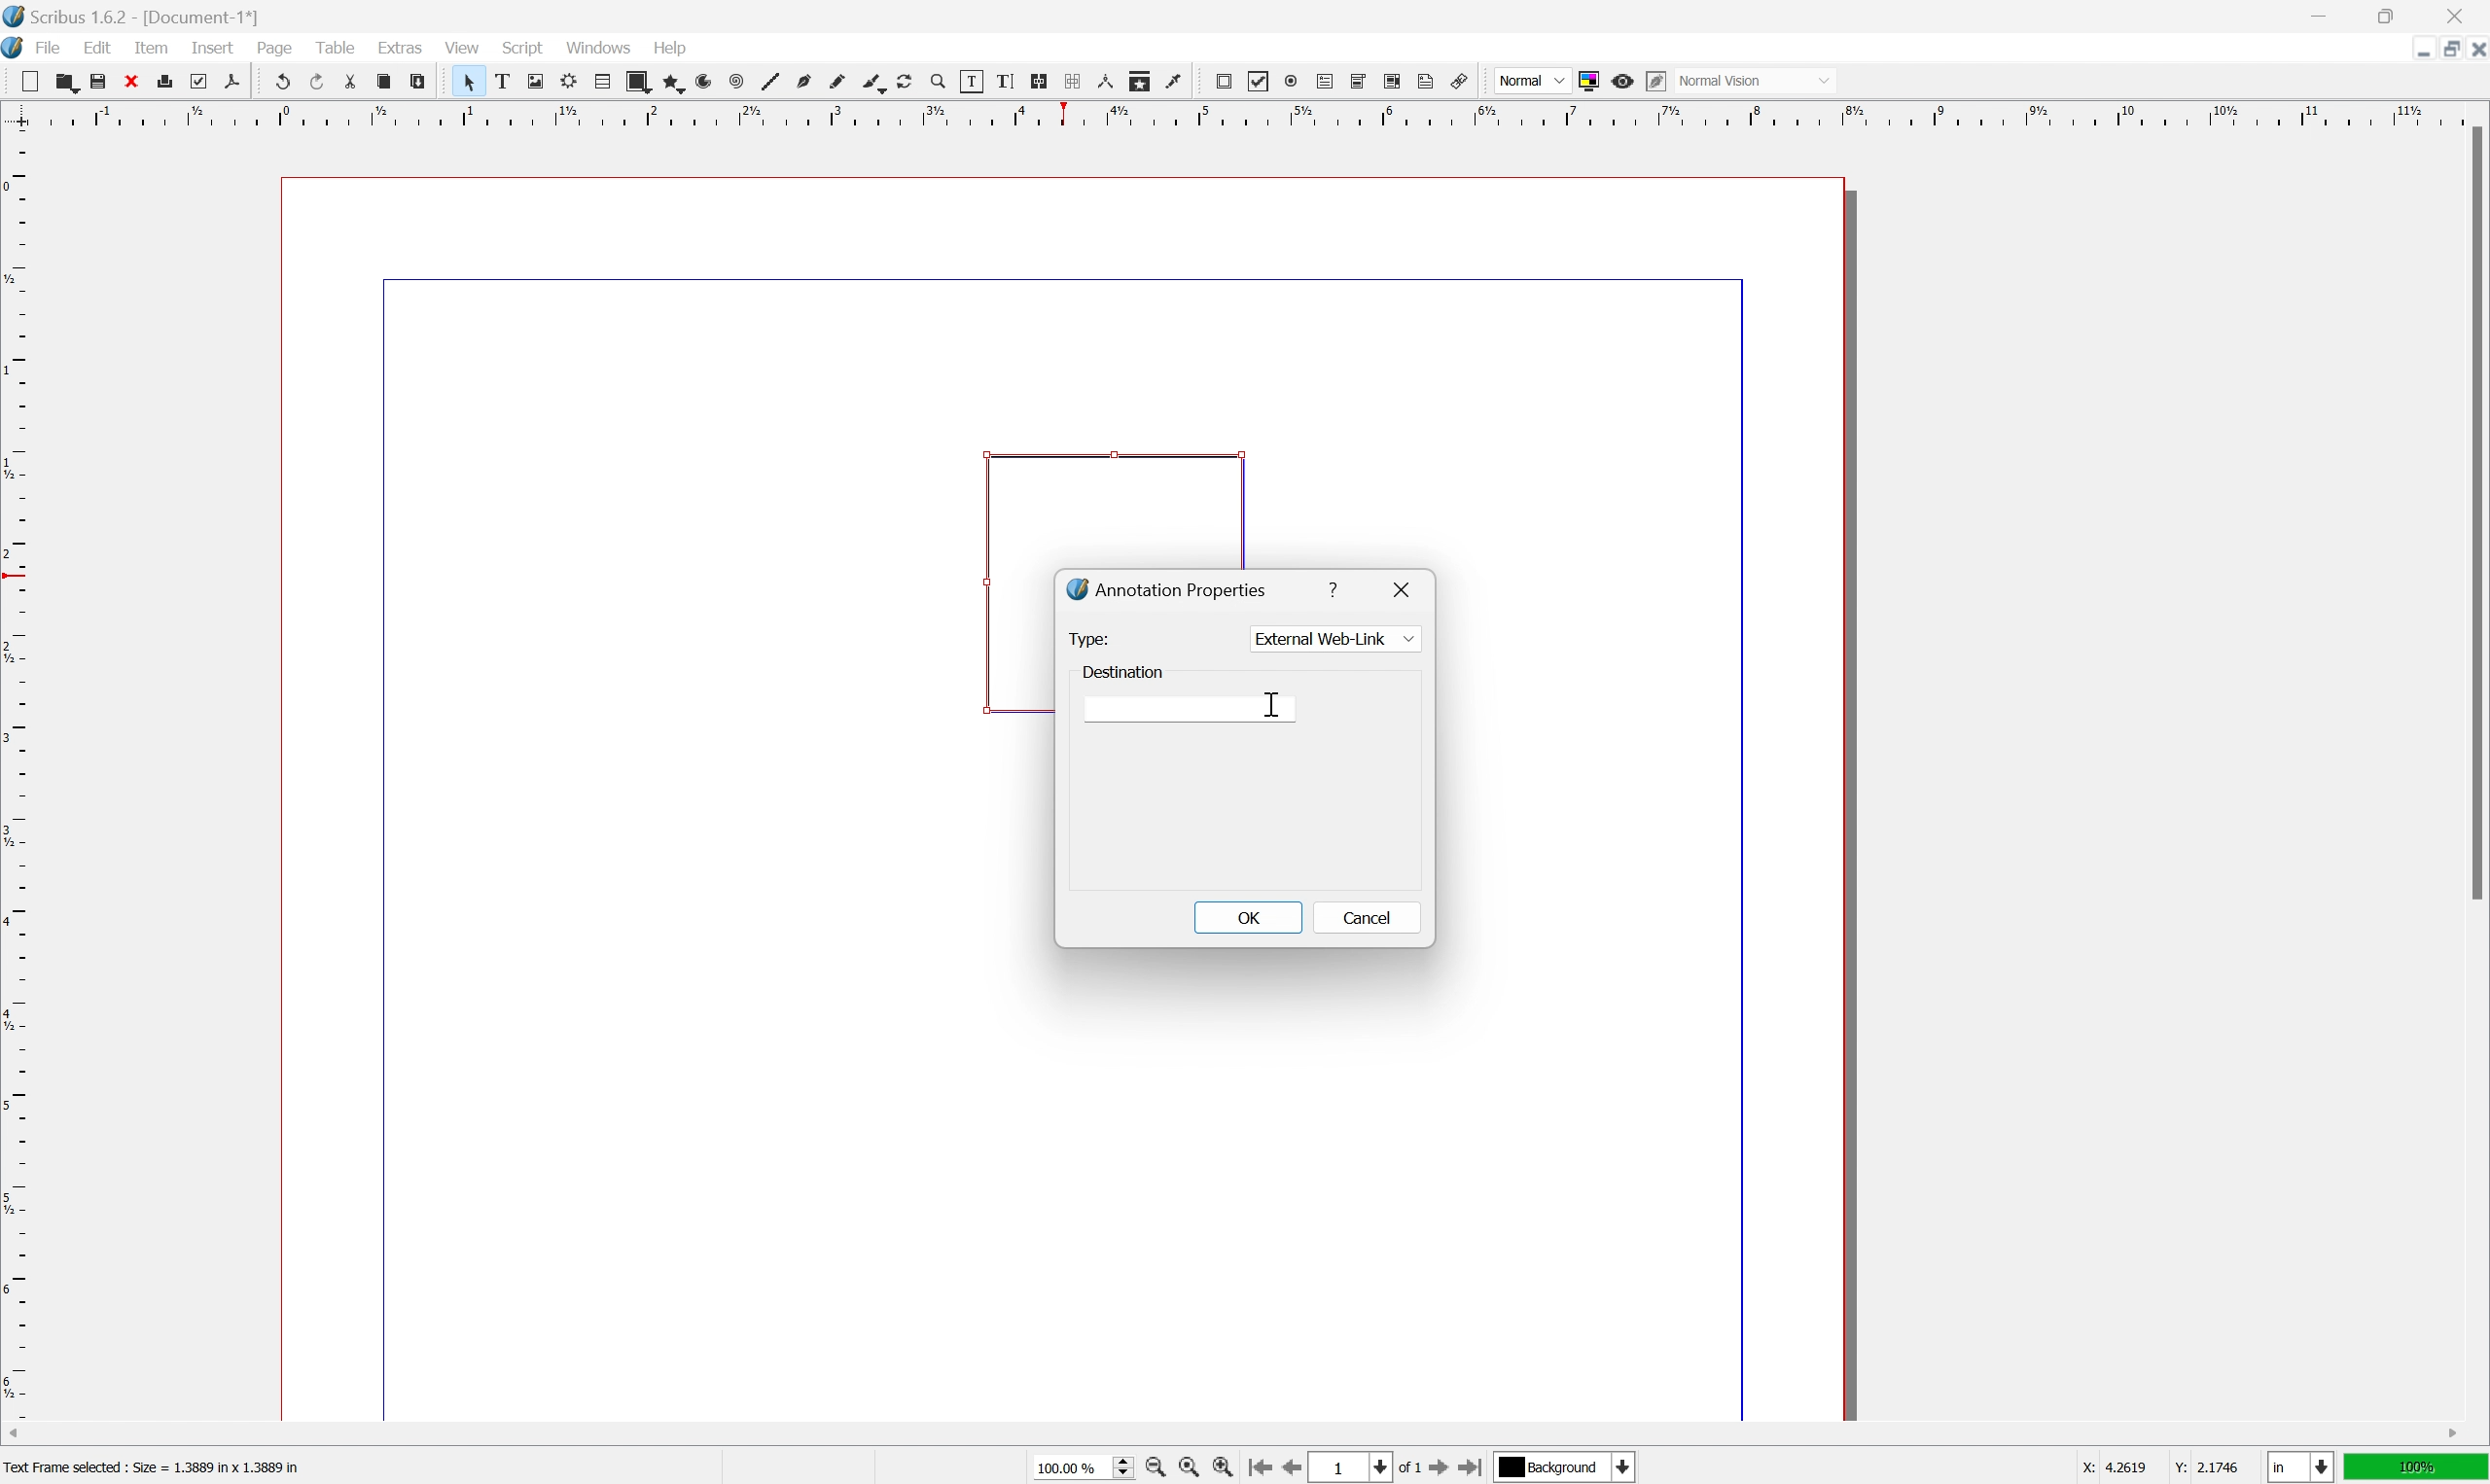  Describe the element at coordinates (1122, 673) in the screenshot. I see `destination` at that location.